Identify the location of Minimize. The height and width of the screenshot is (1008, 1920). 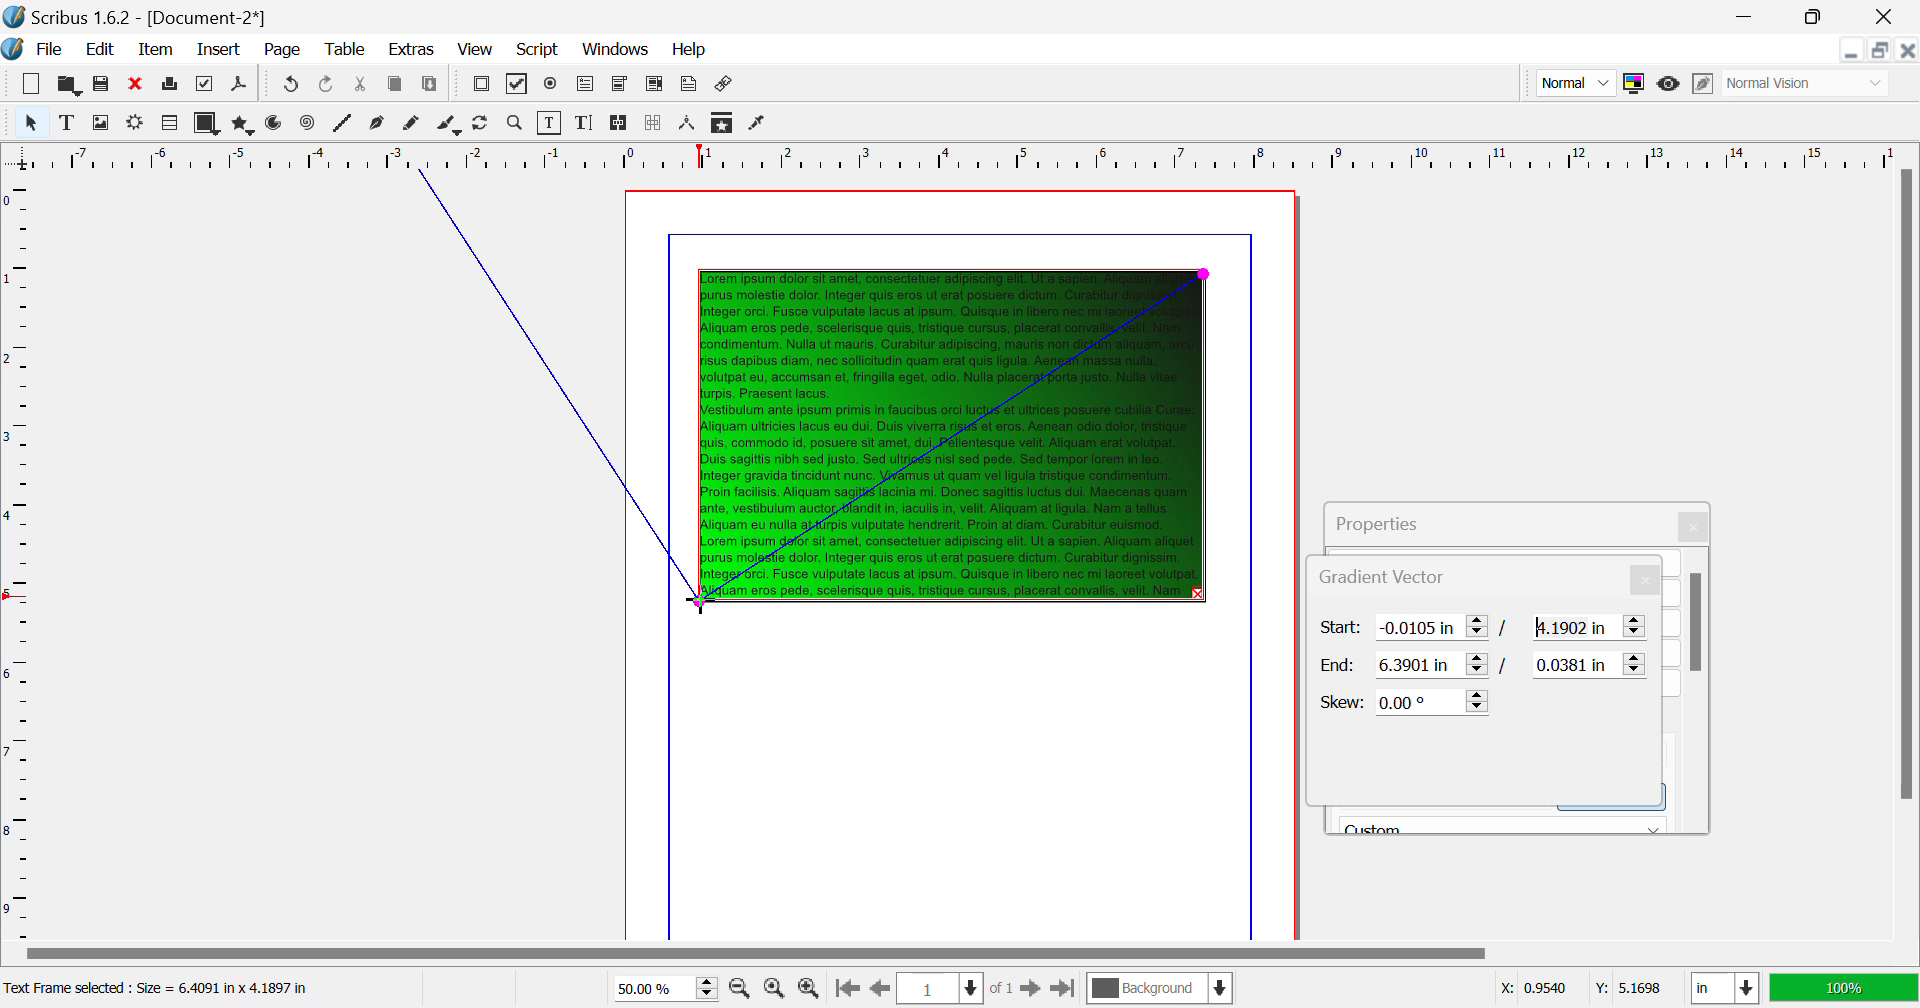
(1818, 17).